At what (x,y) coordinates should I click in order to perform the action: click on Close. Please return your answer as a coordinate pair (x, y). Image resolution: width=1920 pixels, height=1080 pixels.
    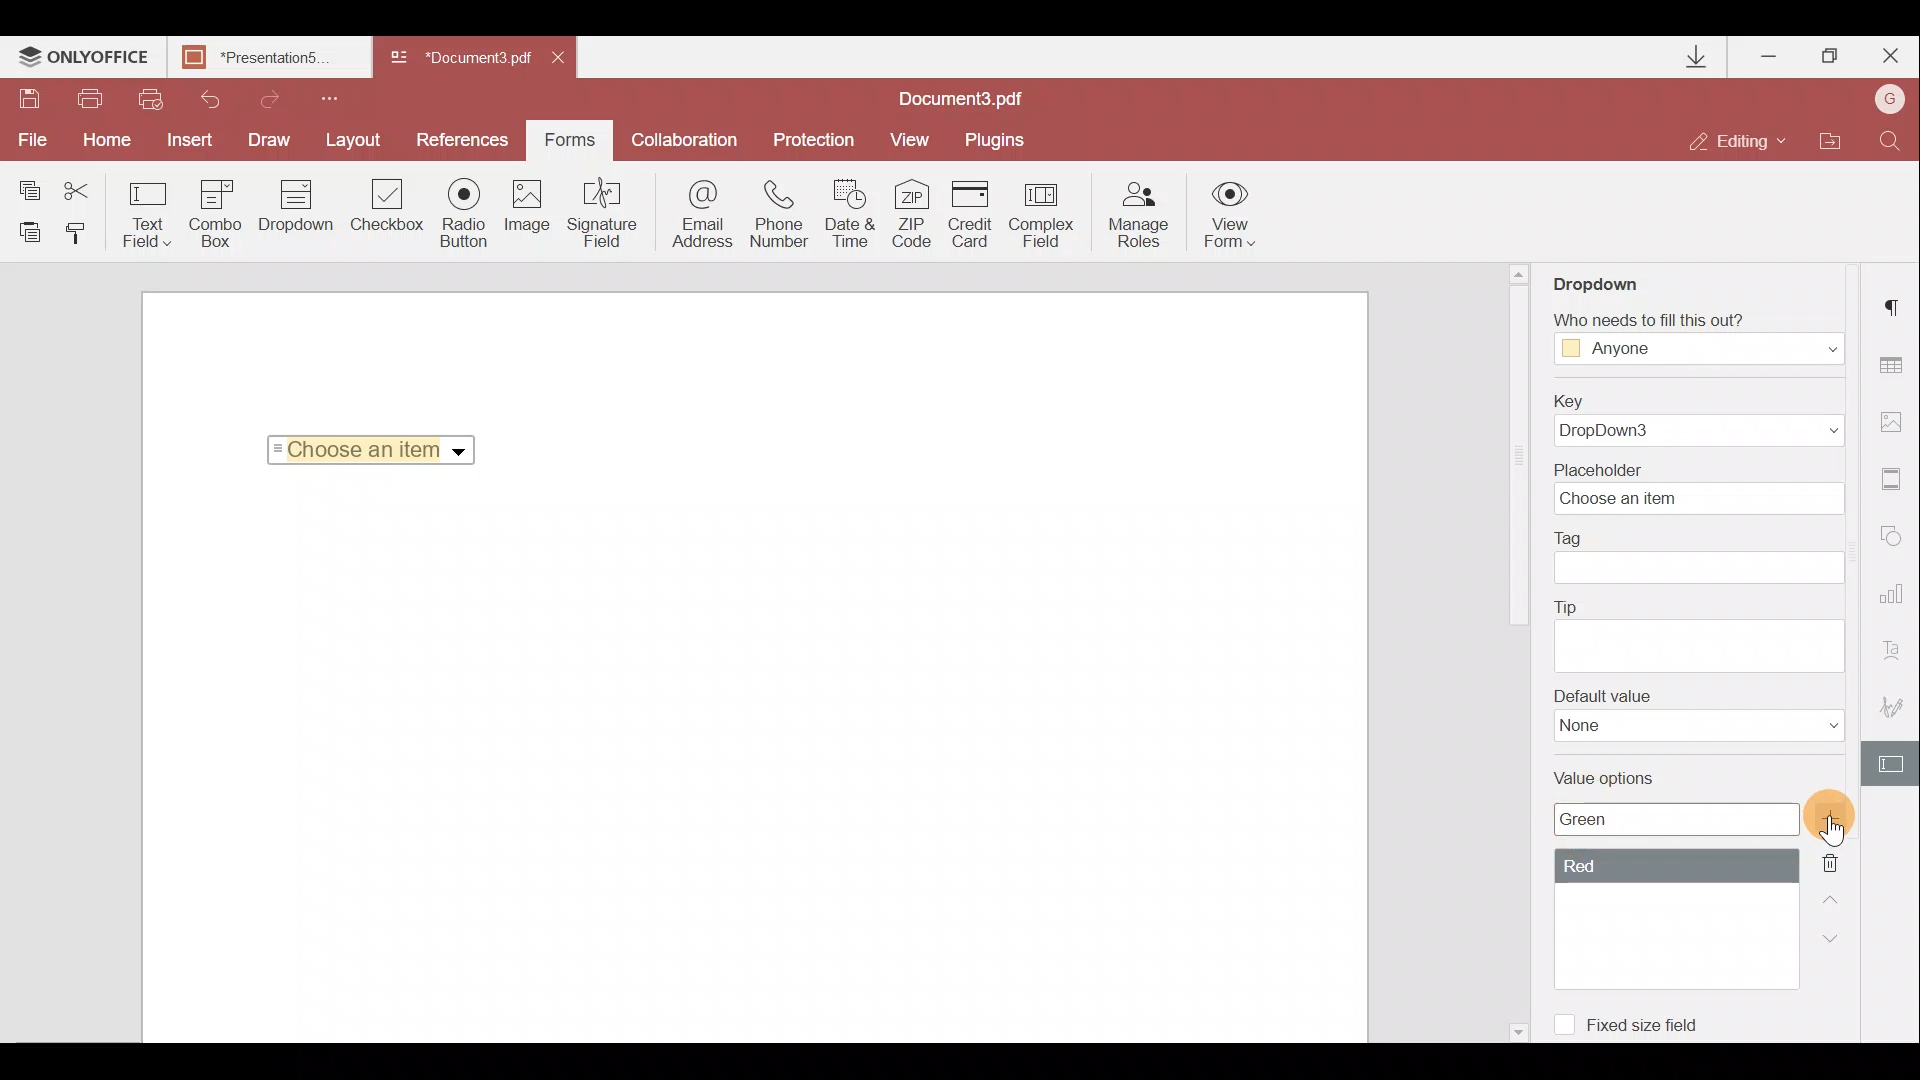
    Looking at the image, I should click on (1889, 57).